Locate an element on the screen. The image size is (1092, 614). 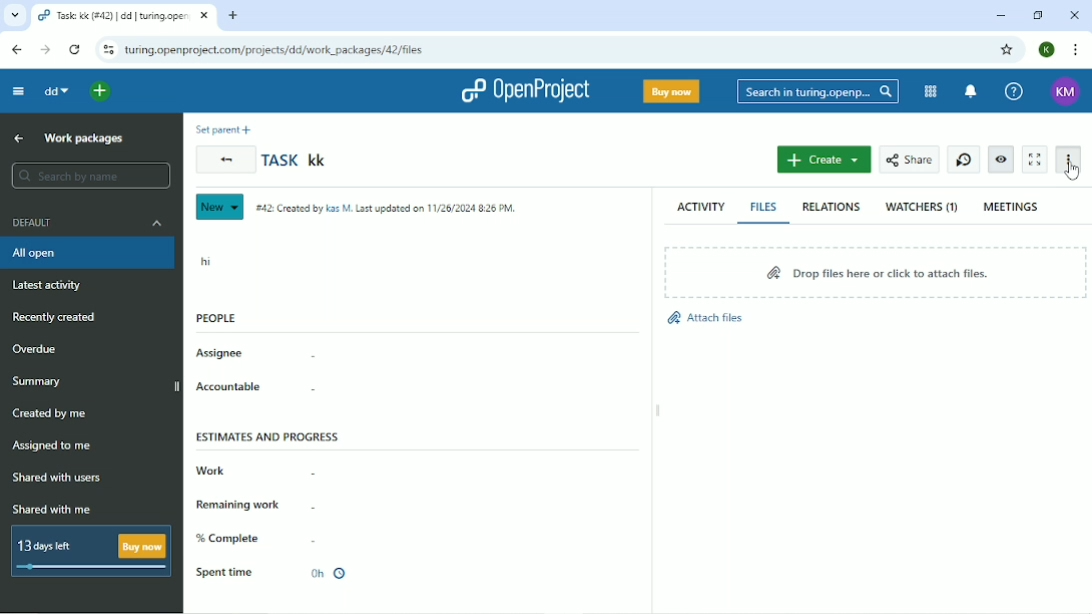
hi is located at coordinates (206, 259).